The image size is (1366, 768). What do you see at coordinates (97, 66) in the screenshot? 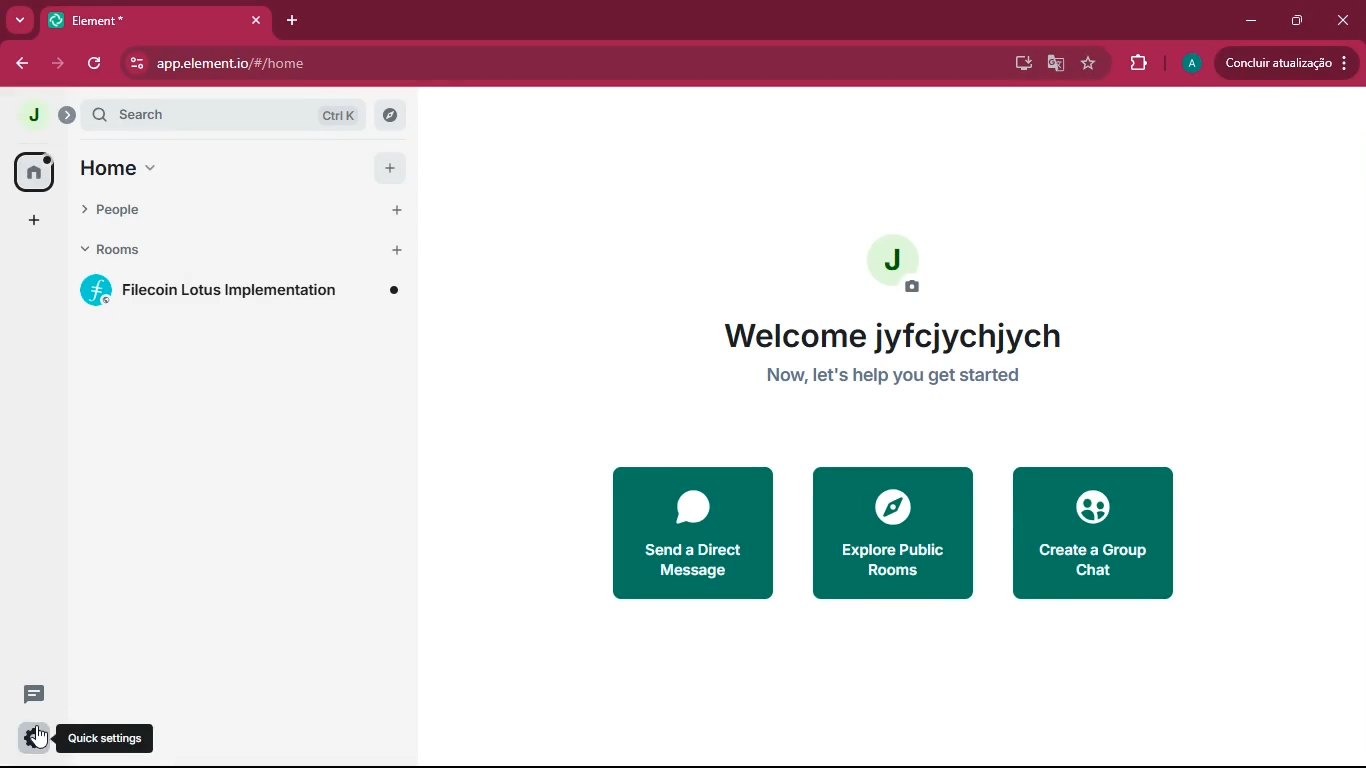
I see `refresh` at bounding box center [97, 66].